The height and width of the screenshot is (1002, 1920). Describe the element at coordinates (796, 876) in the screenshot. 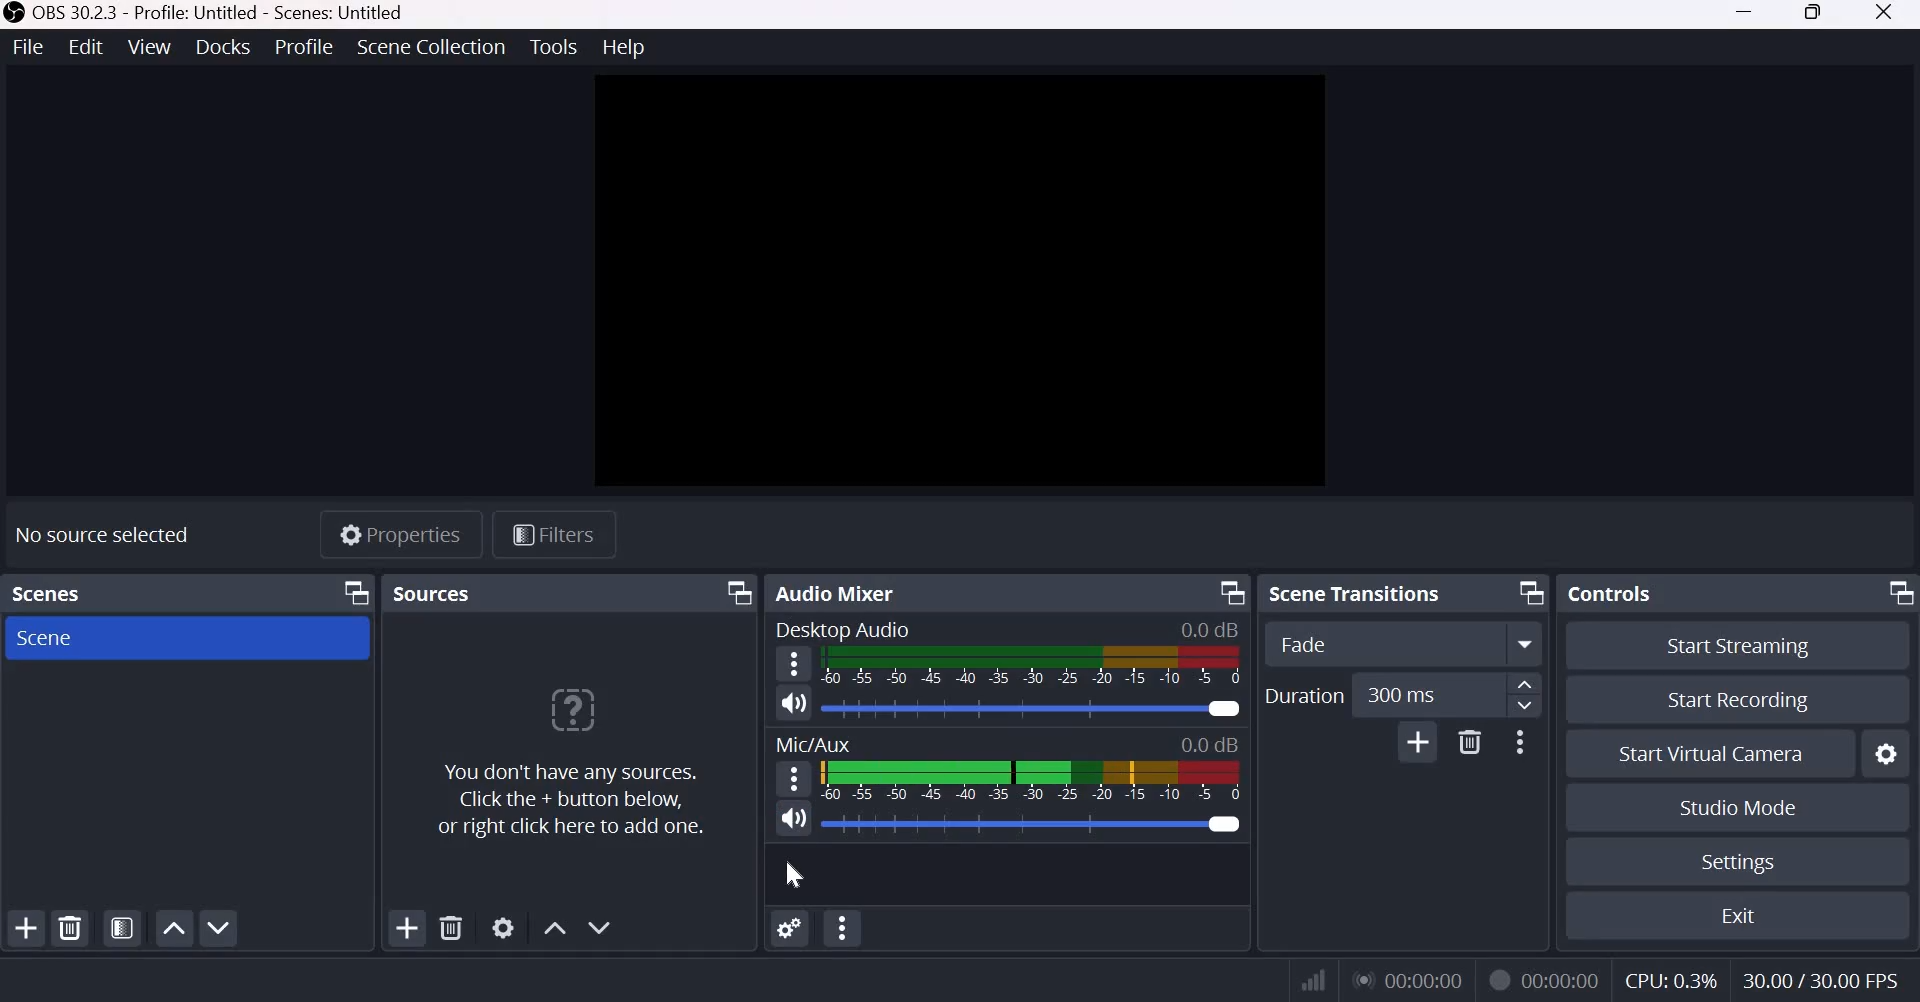

I see `cursor` at that location.